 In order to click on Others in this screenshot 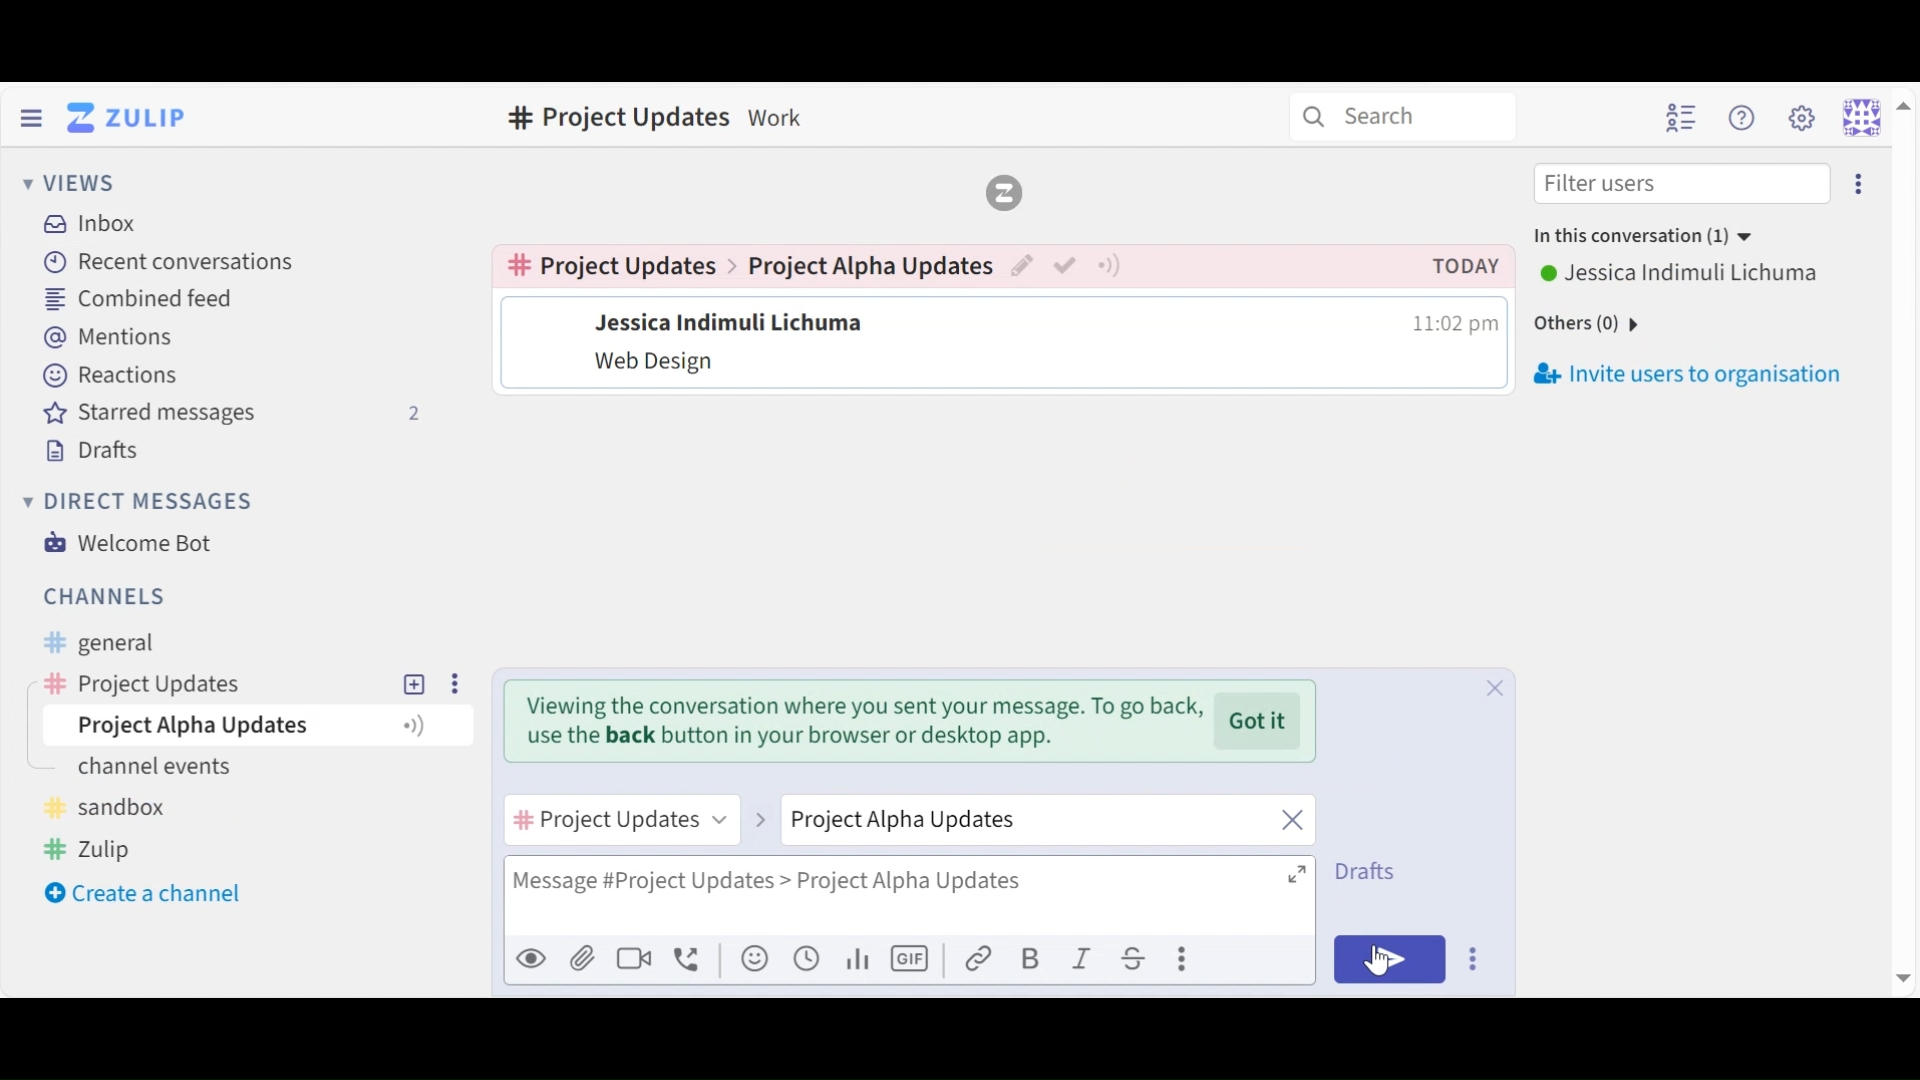, I will do `click(1594, 323)`.